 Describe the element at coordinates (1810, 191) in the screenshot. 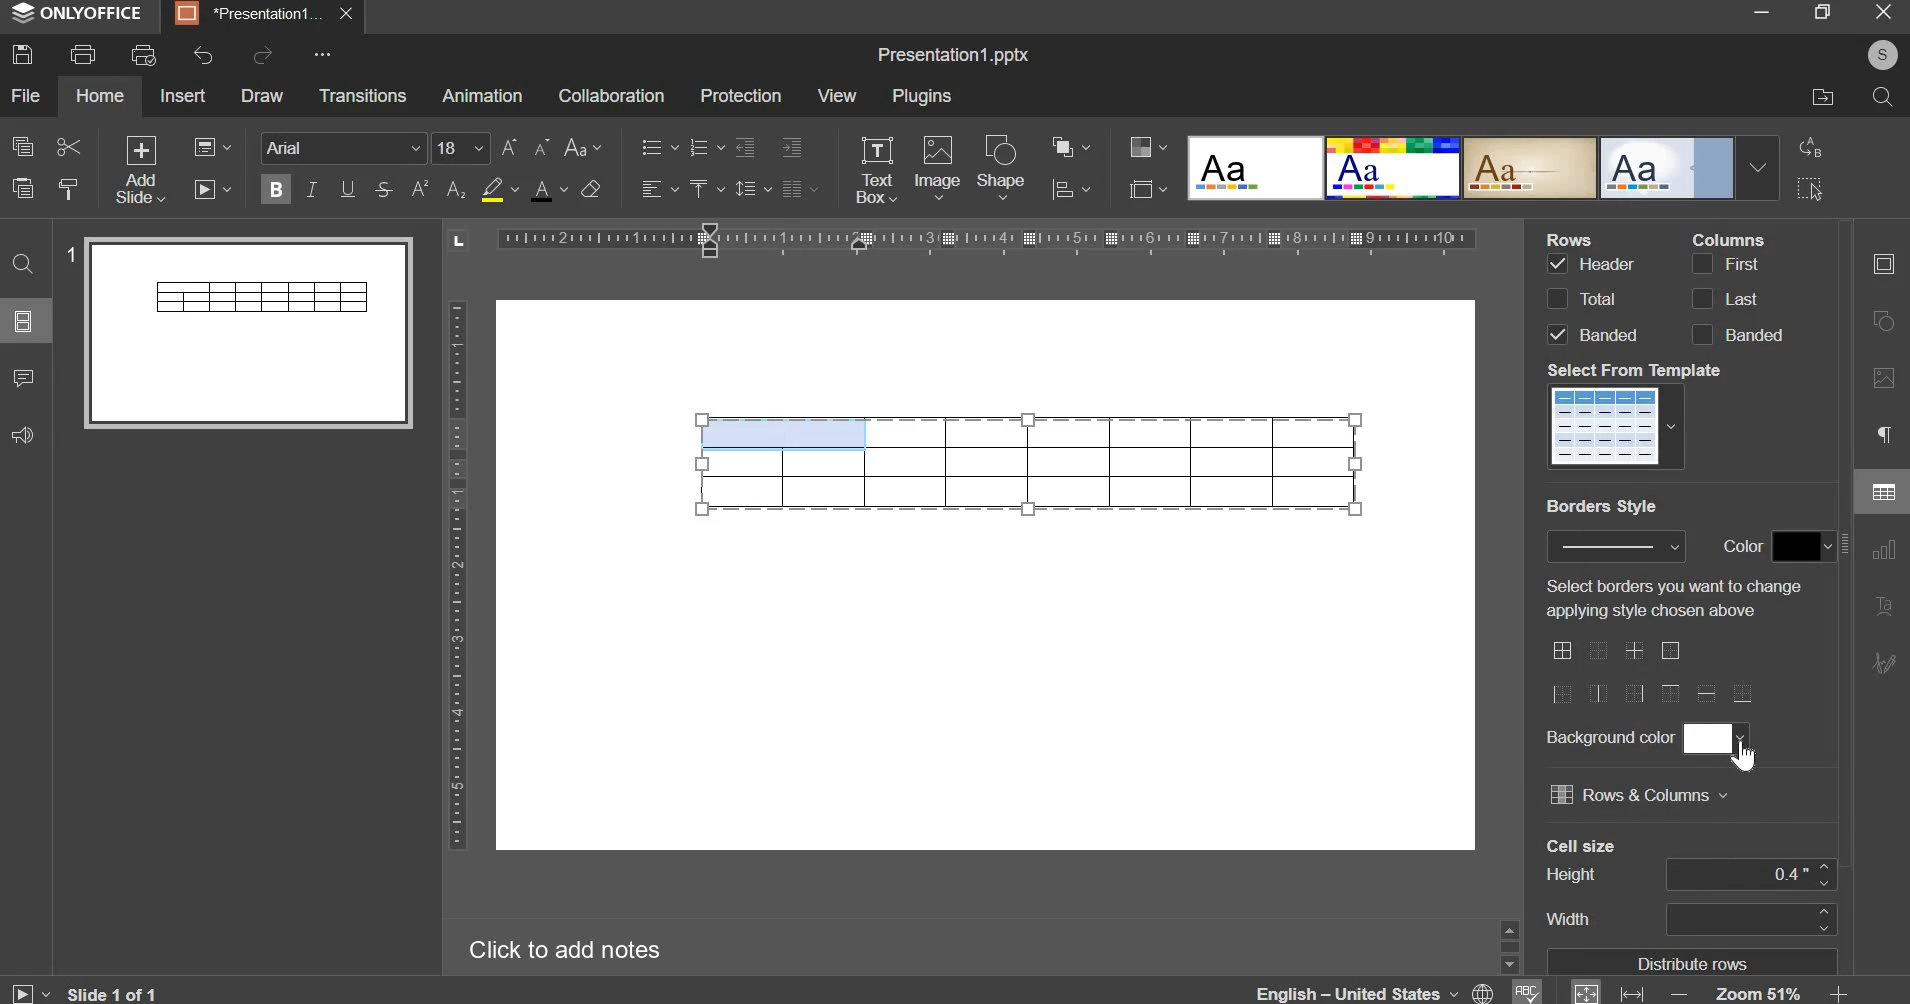

I see `select` at that location.